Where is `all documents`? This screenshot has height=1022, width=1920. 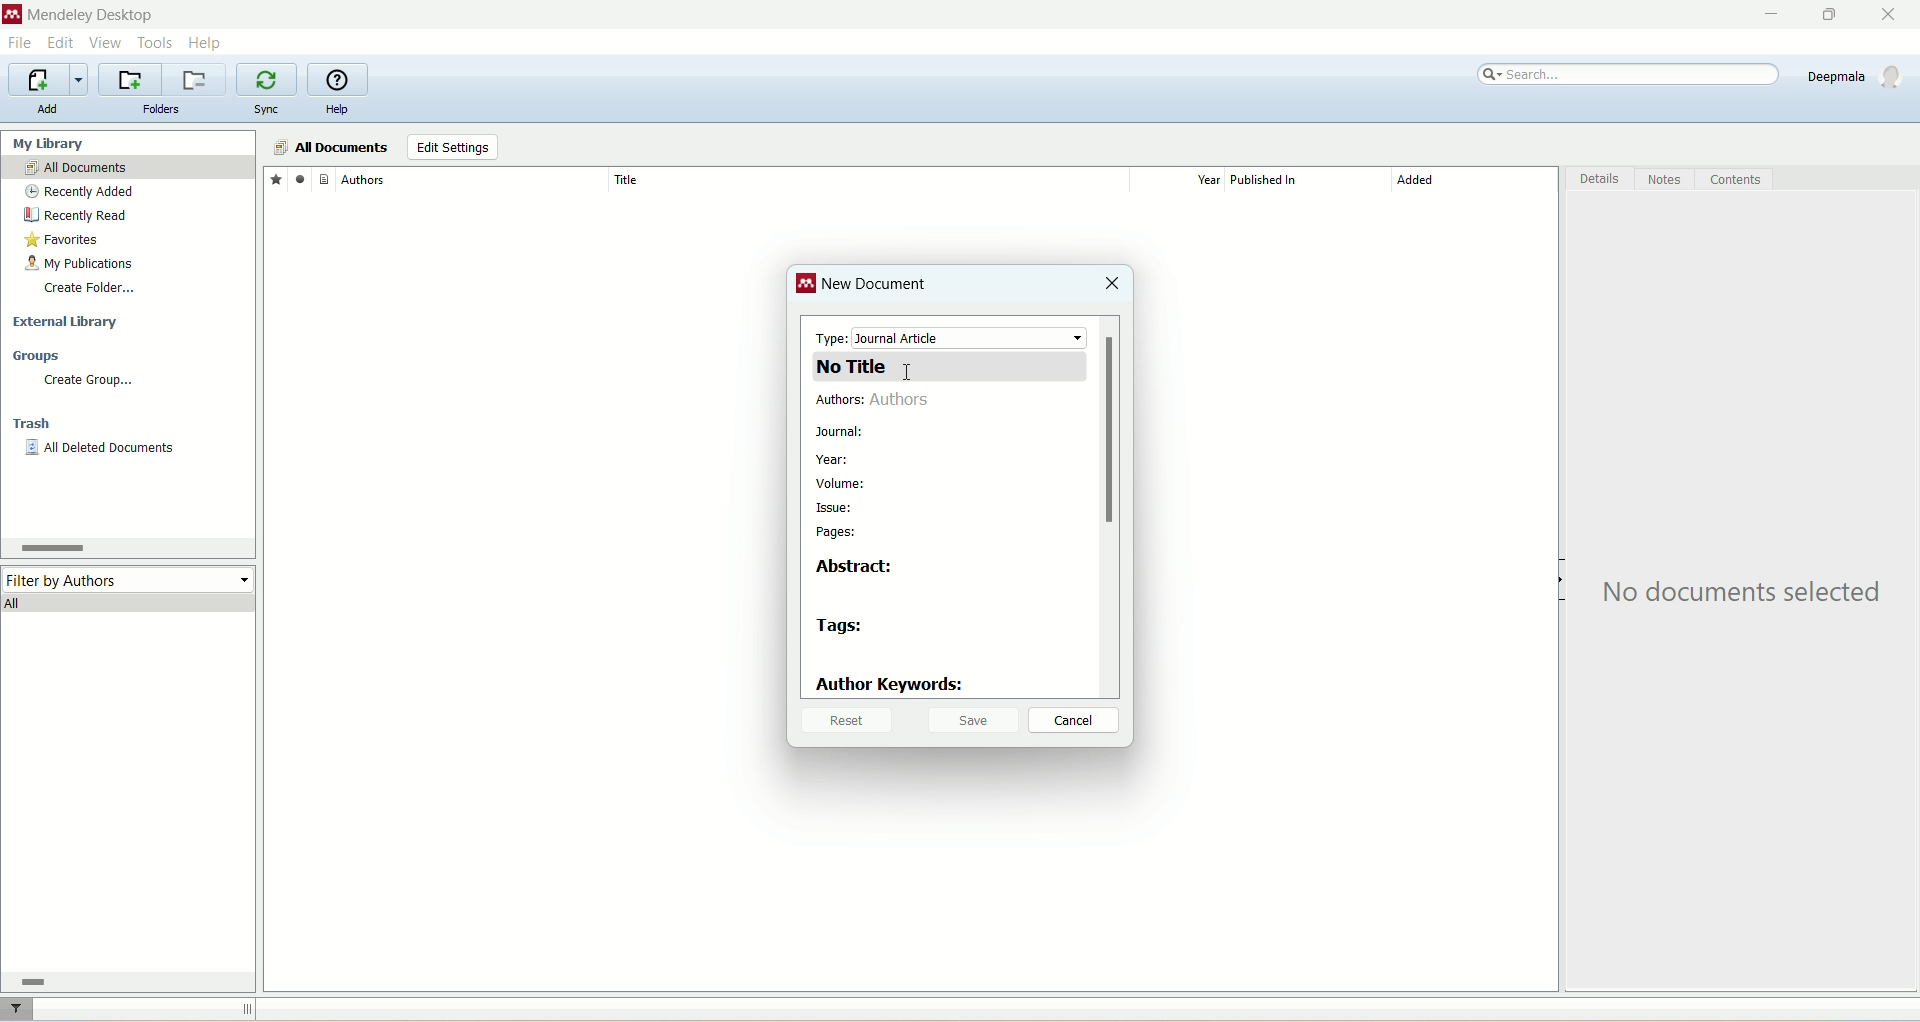 all documents is located at coordinates (128, 168).